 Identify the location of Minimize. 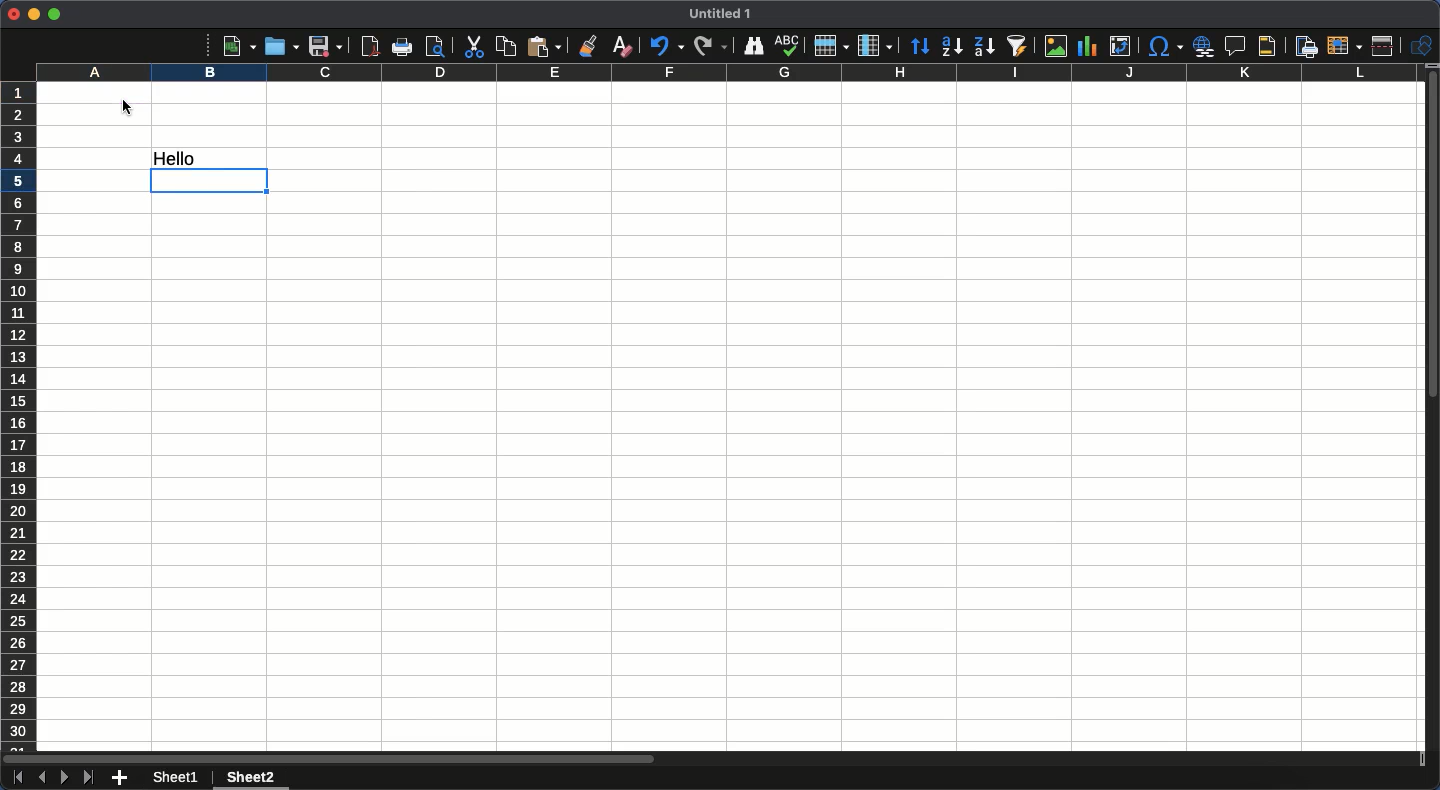
(34, 15).